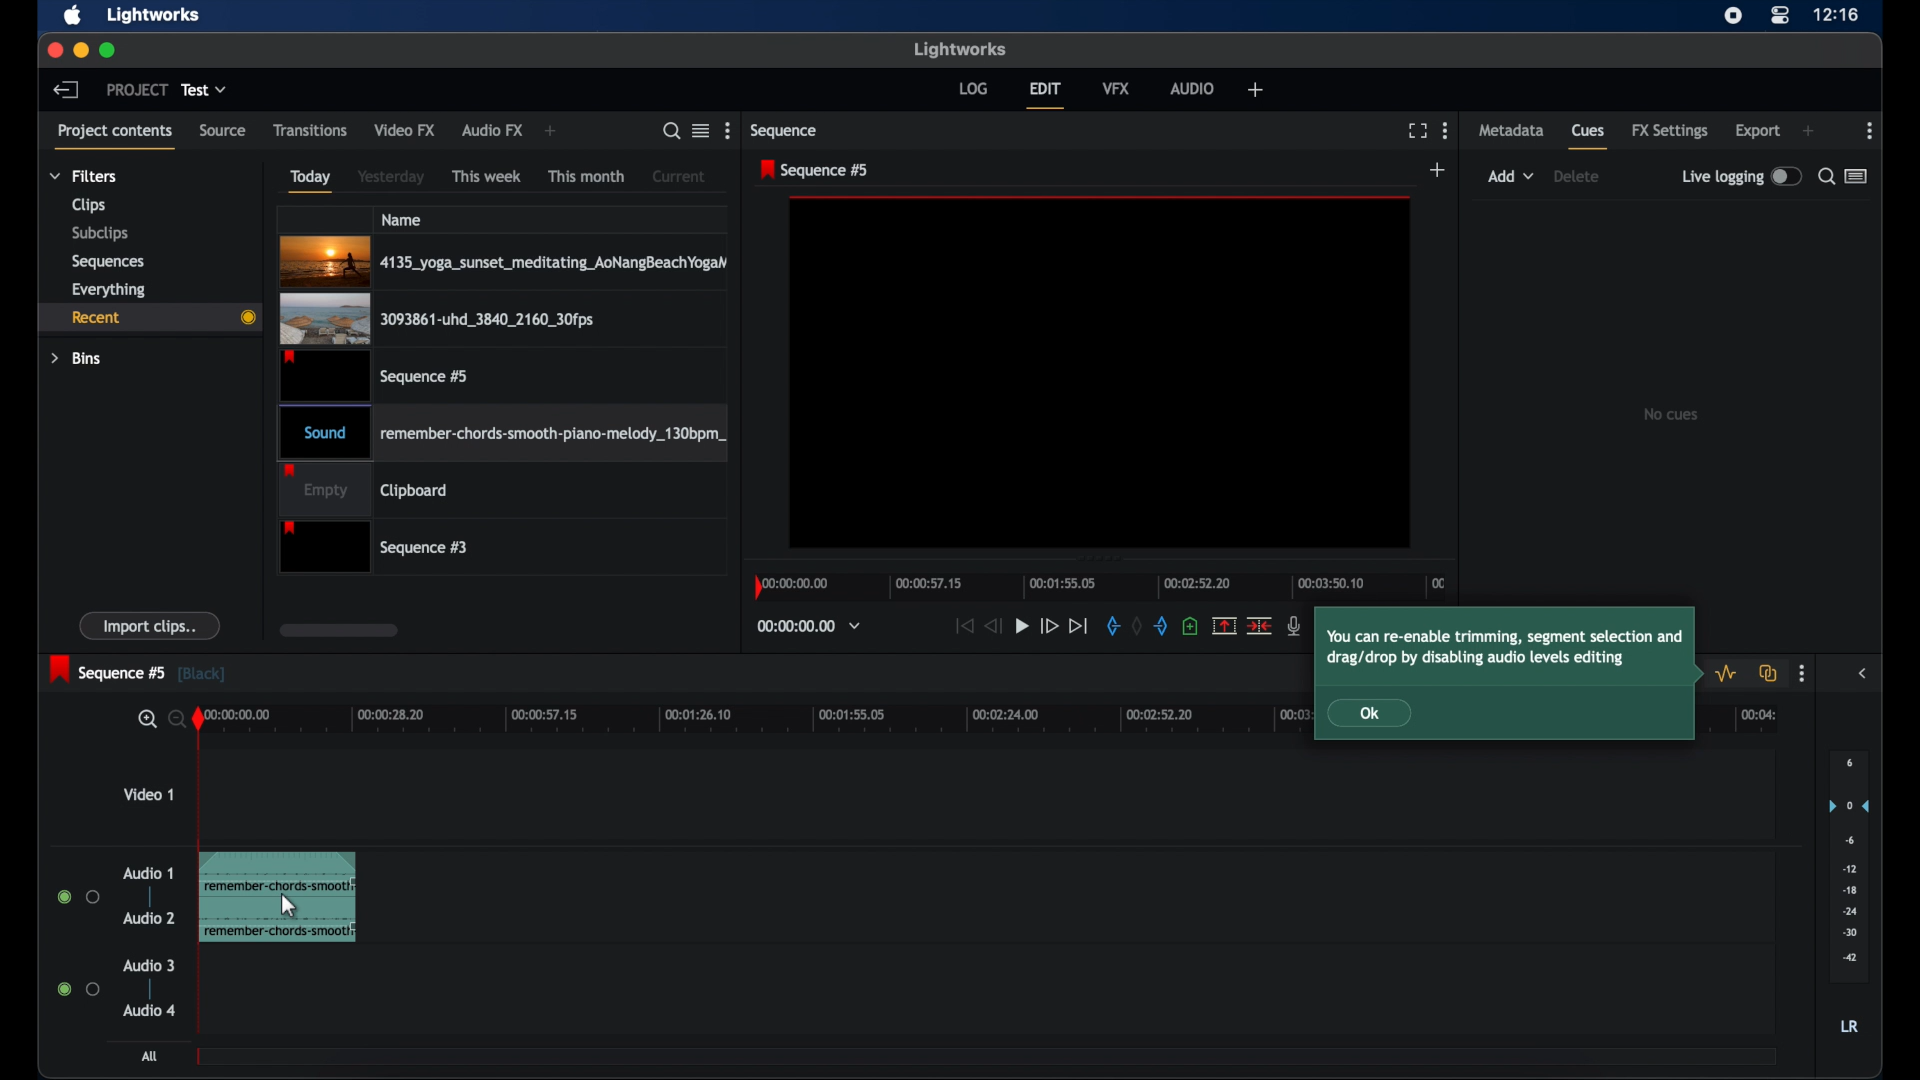 The image size is (1920, 1080). What do you see at coordinates (364, 490) in the screenshot?
I see `clipboard` at bounding box center [364, 490].